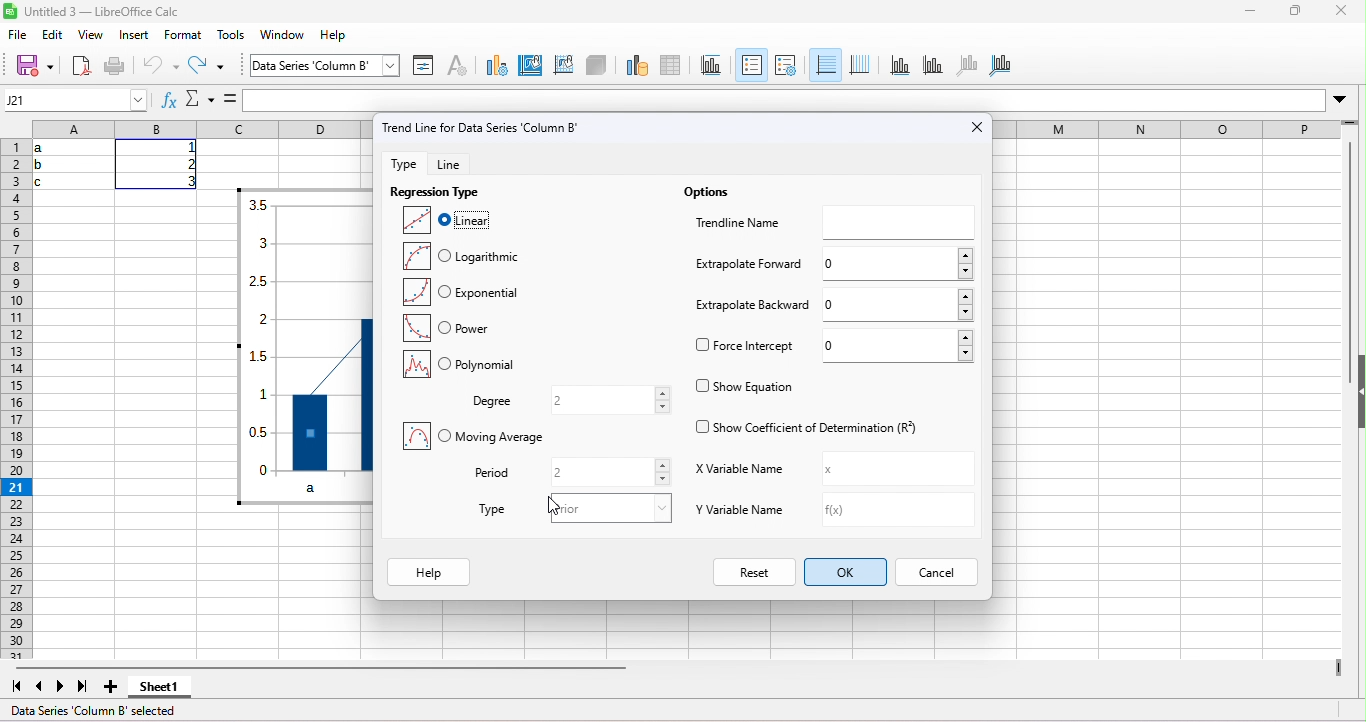 The image size is (1366, 722). What do you see at coordinates (1345, 14) in the screenshot?
I see `close` at bounding box center [1345, 14].